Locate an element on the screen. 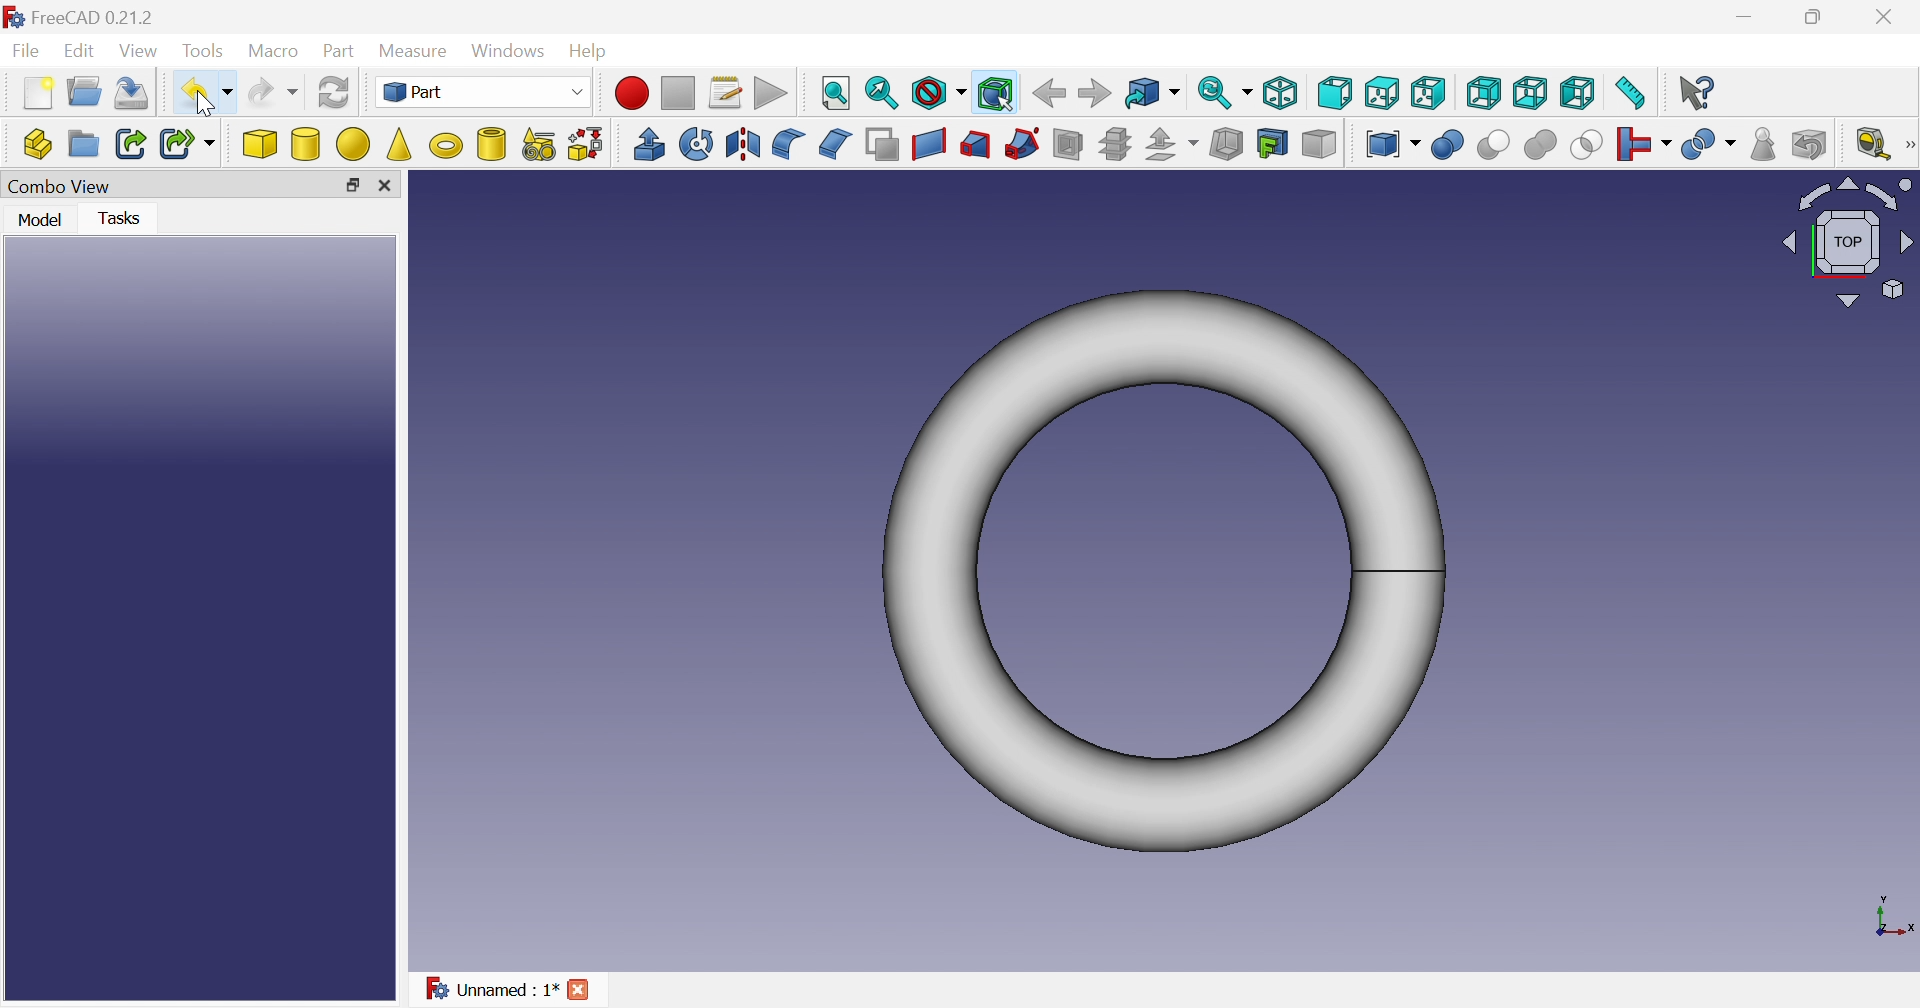 Image resolution: width=1920 pixels, height=1008 pixels. Rear is located at coordinates (1485, 94).